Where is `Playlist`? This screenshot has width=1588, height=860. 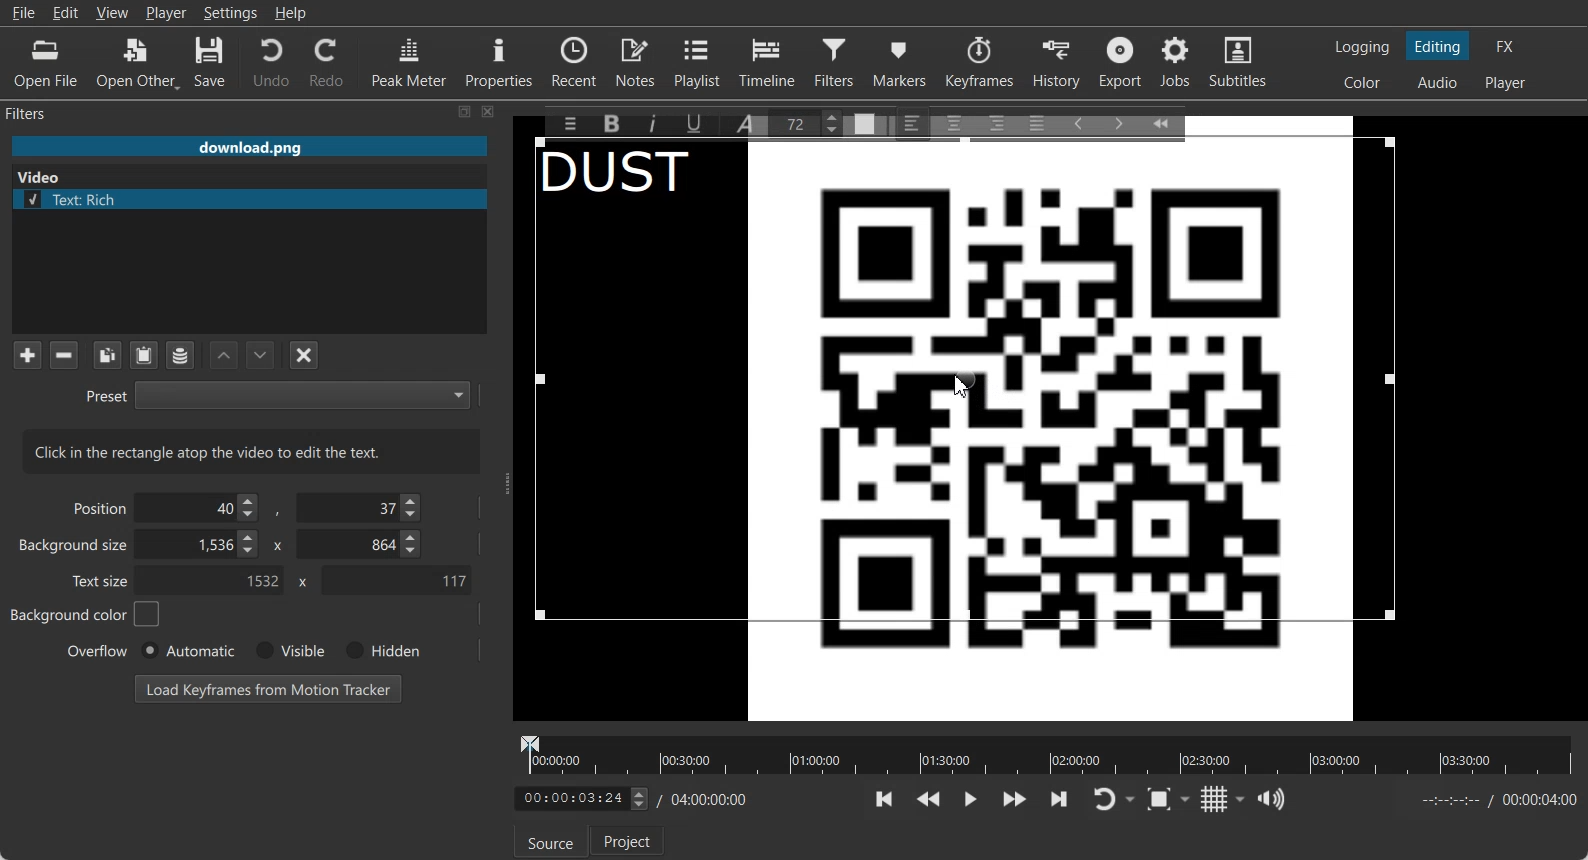 Playlist is located at coordinates (700, 61).